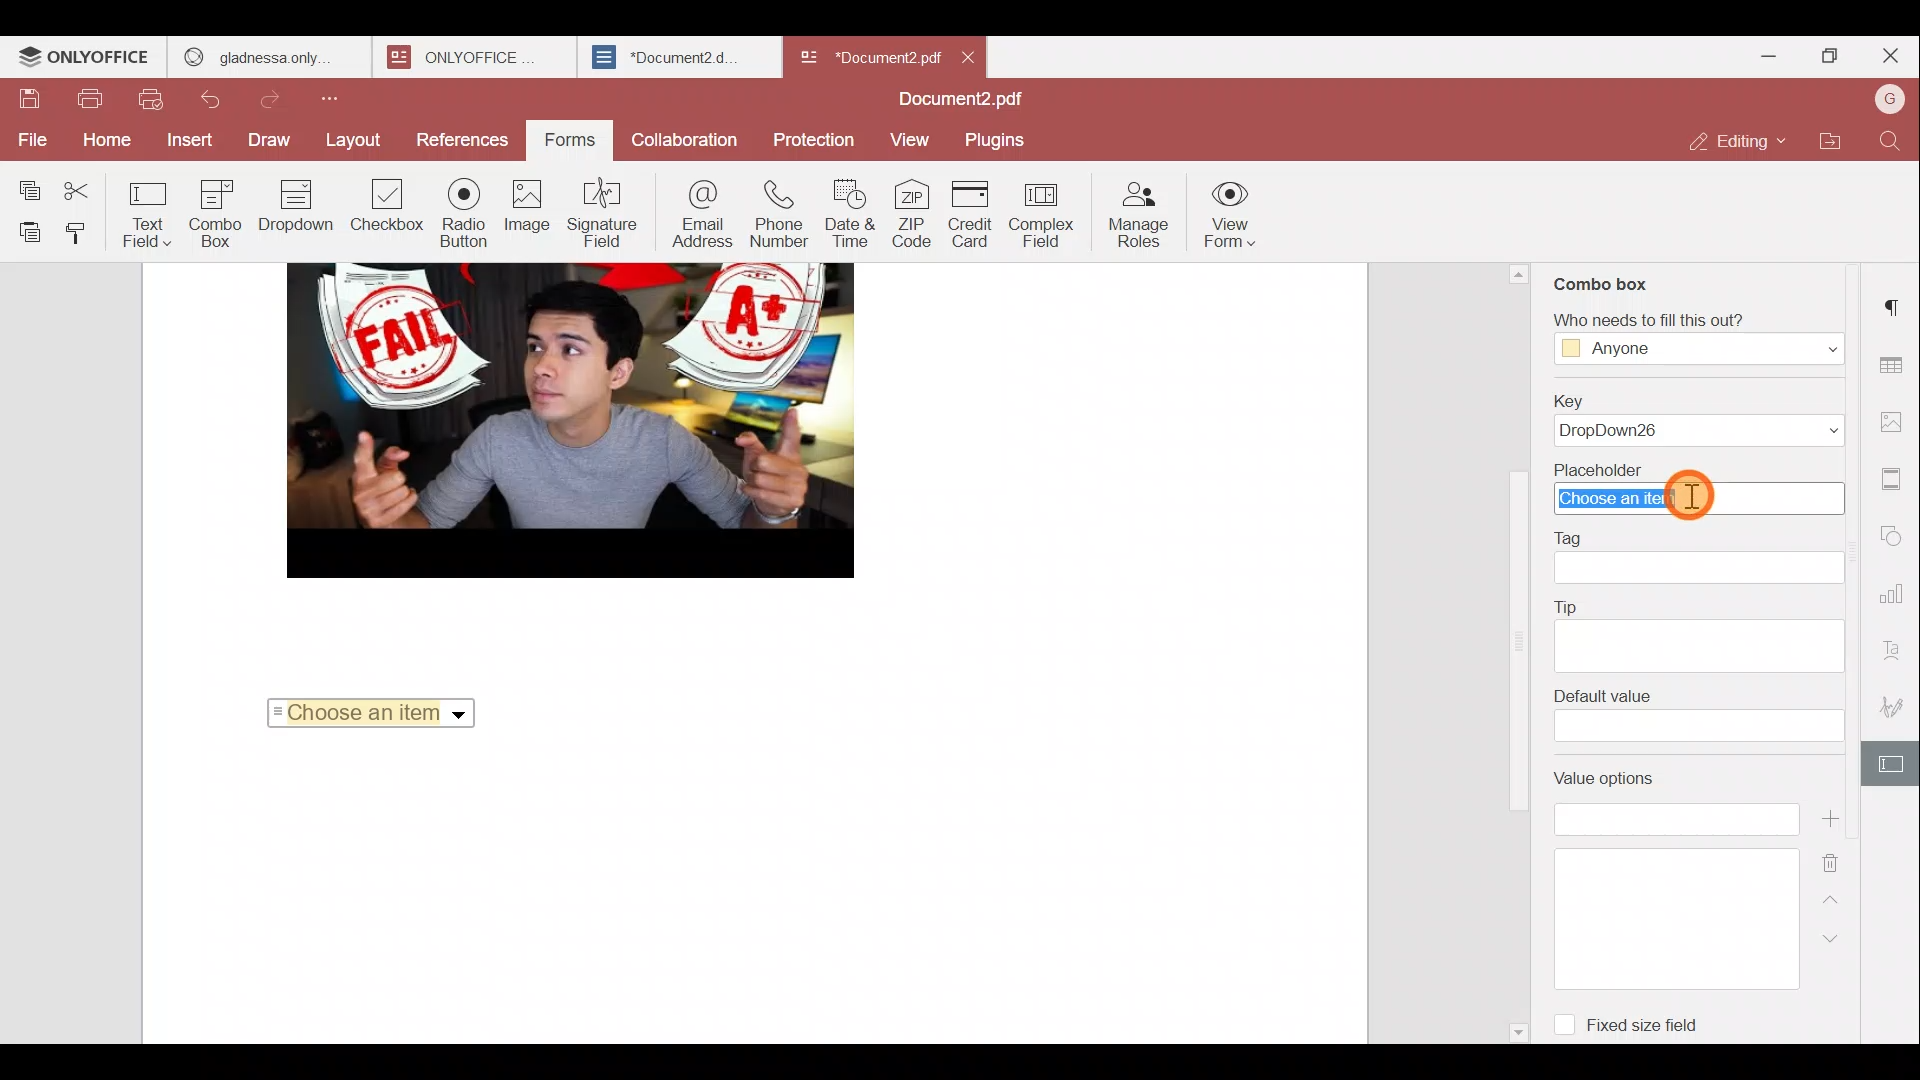 The image size is (1920, 1080). I want to click on Draw, so click(271, 141).